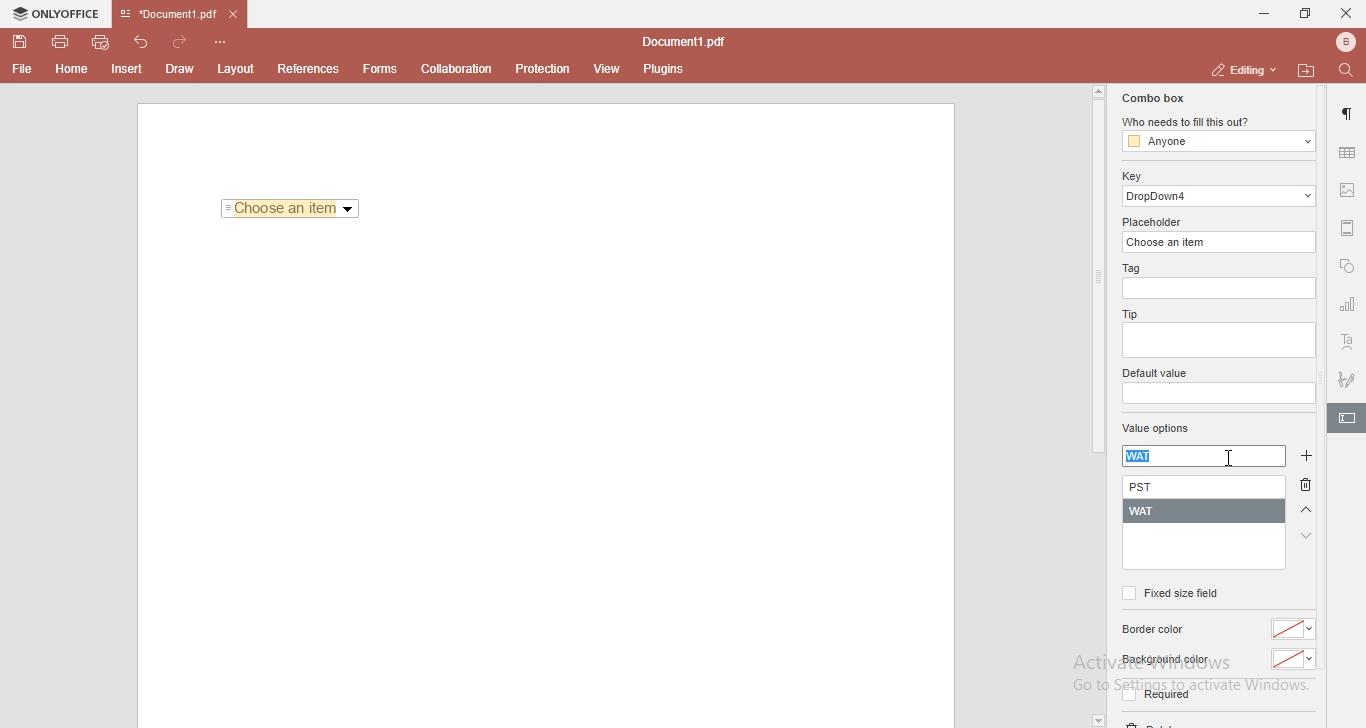 This screenshot has width=1366, height=728. What do you see at coordinates (1097, 720) in the screenshot?
I see `dropdown` at bounding box center [1097, 720].